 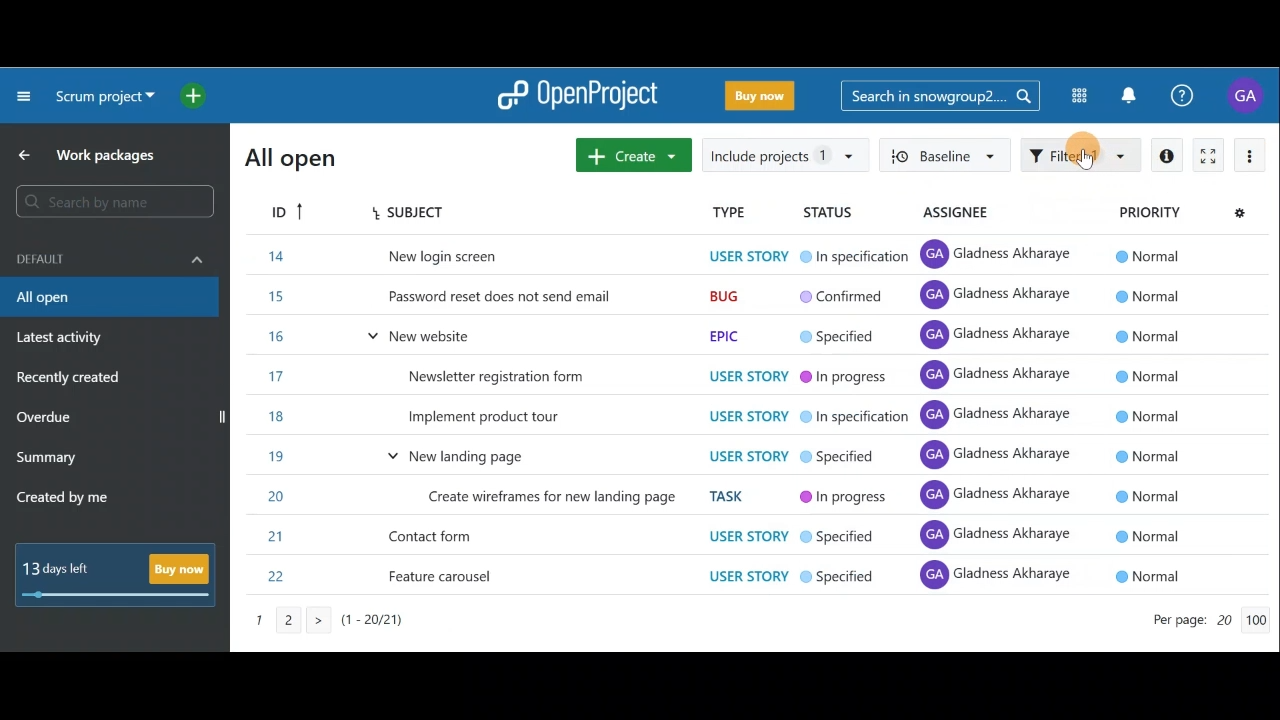 I want to click on Default, so click(x=110, y=257).